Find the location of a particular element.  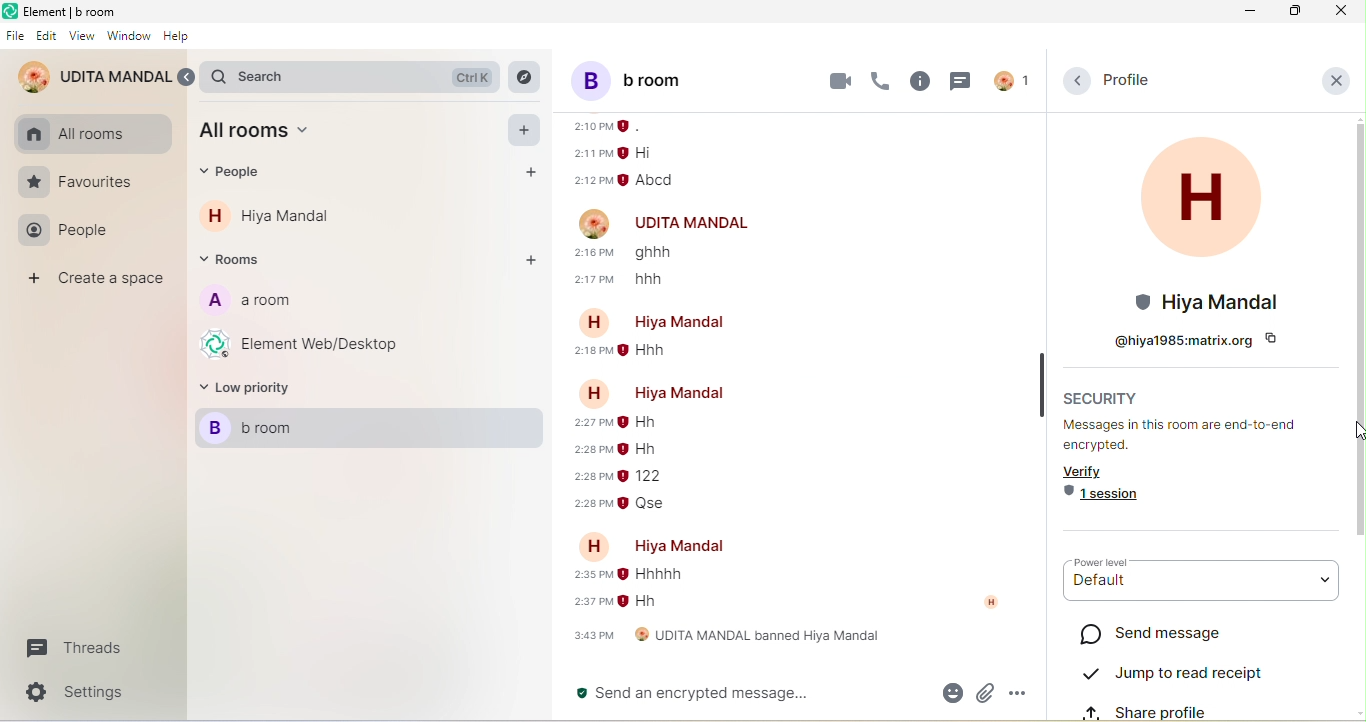

hhh older message from udita is located at coordinates (660, 281).